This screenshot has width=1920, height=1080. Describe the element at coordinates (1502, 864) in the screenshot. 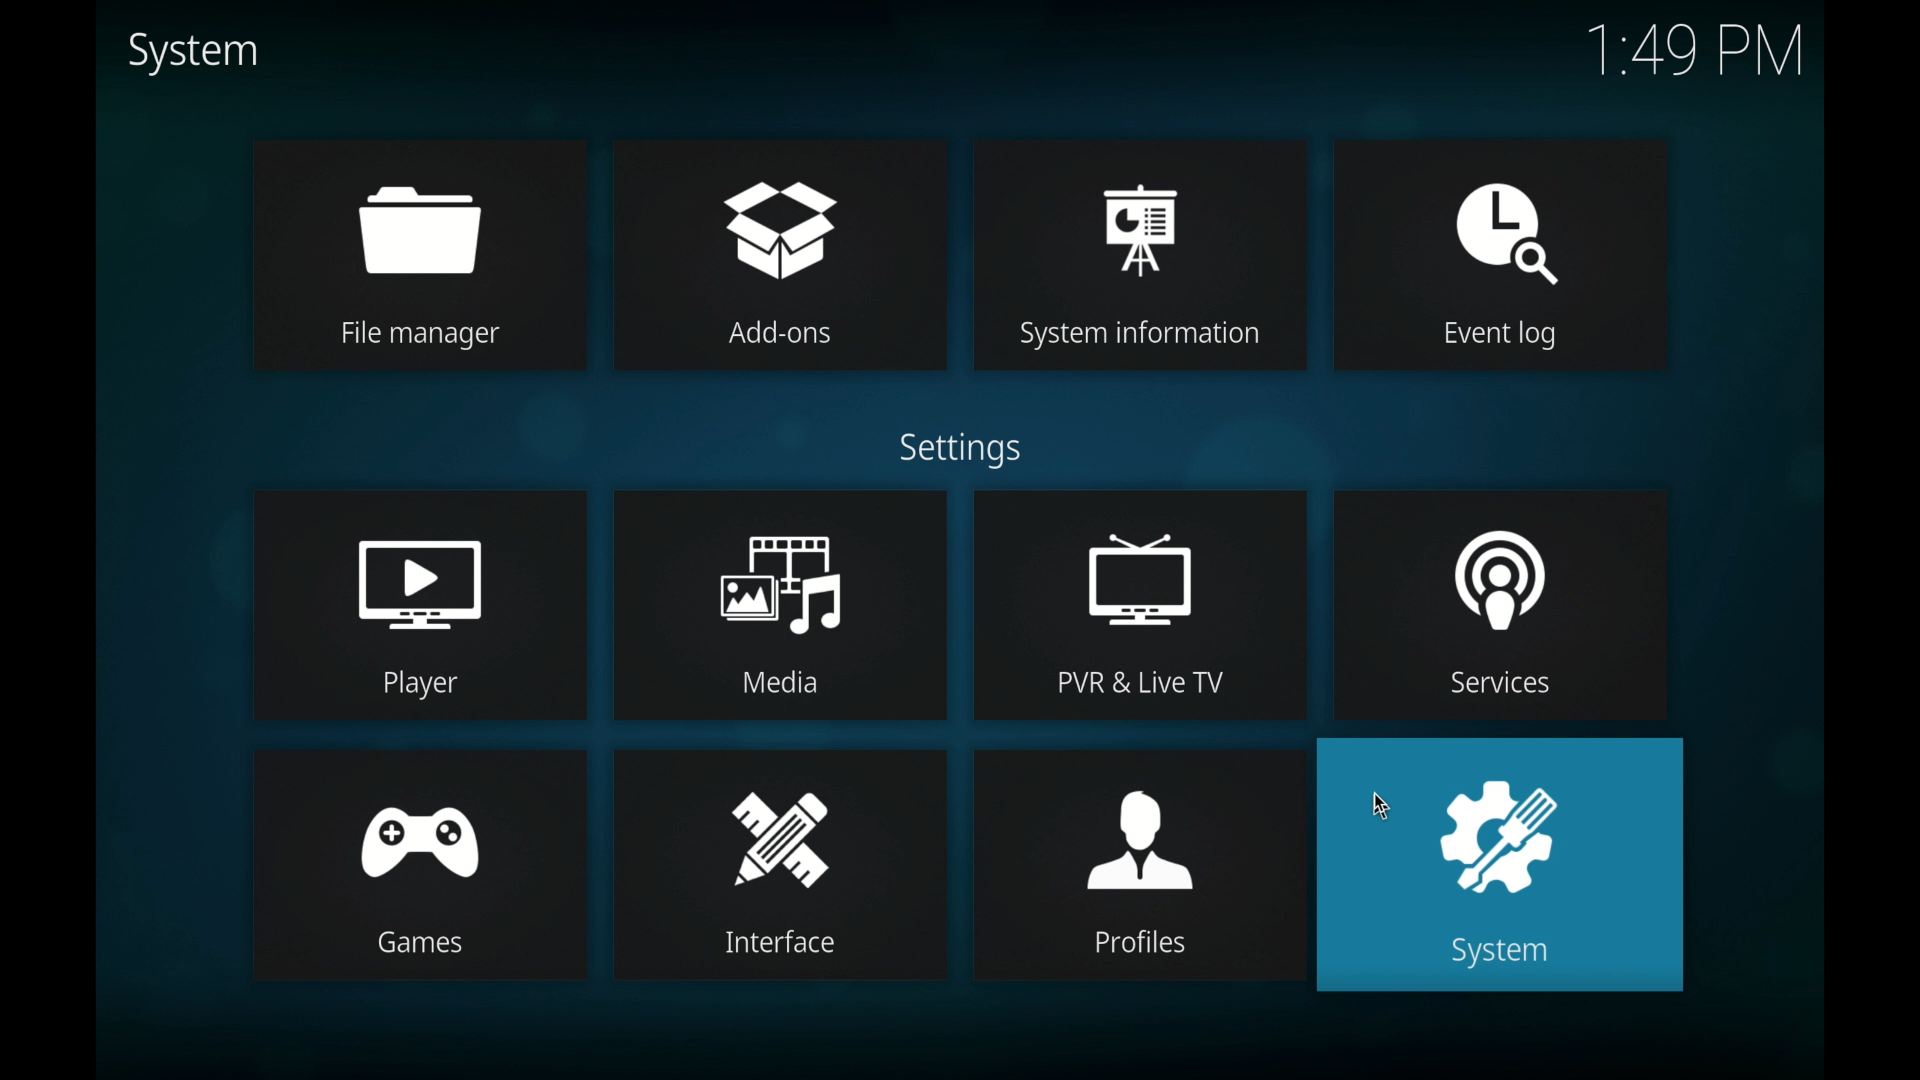

I see `system` at that location.